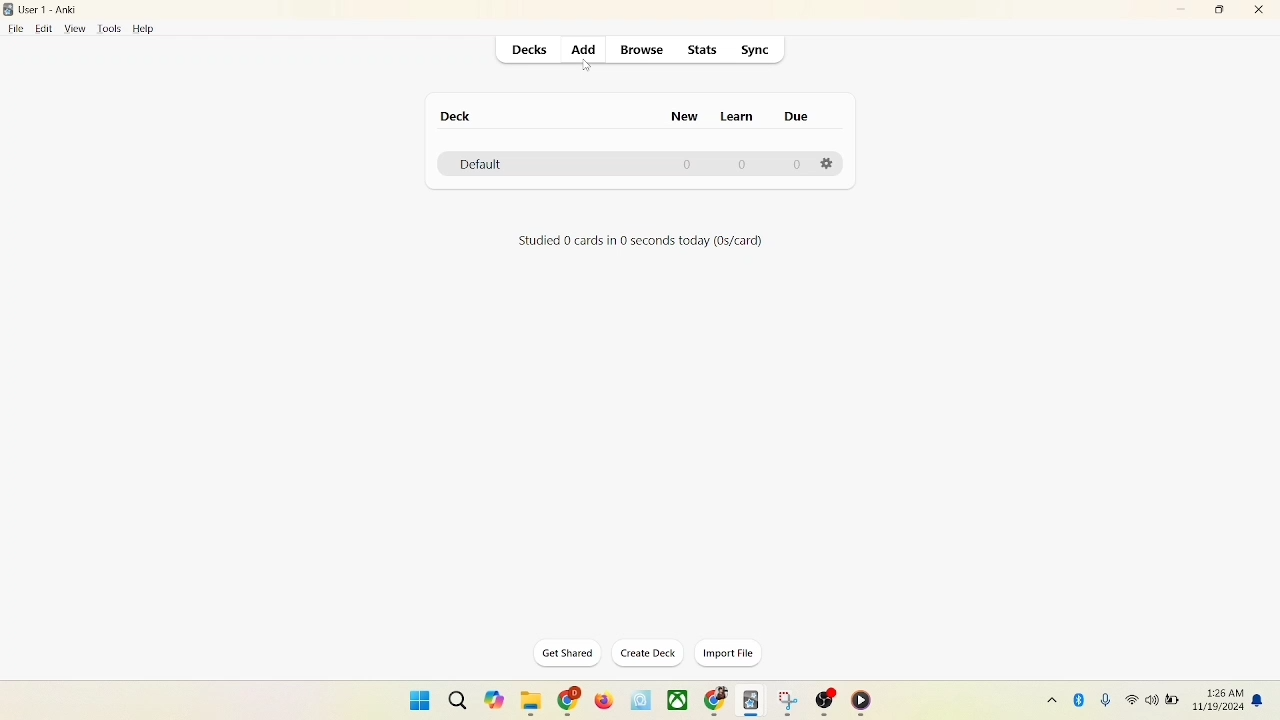  Describe the element at coordinates (13, 29) in the screenshot. I see `file` at that location.